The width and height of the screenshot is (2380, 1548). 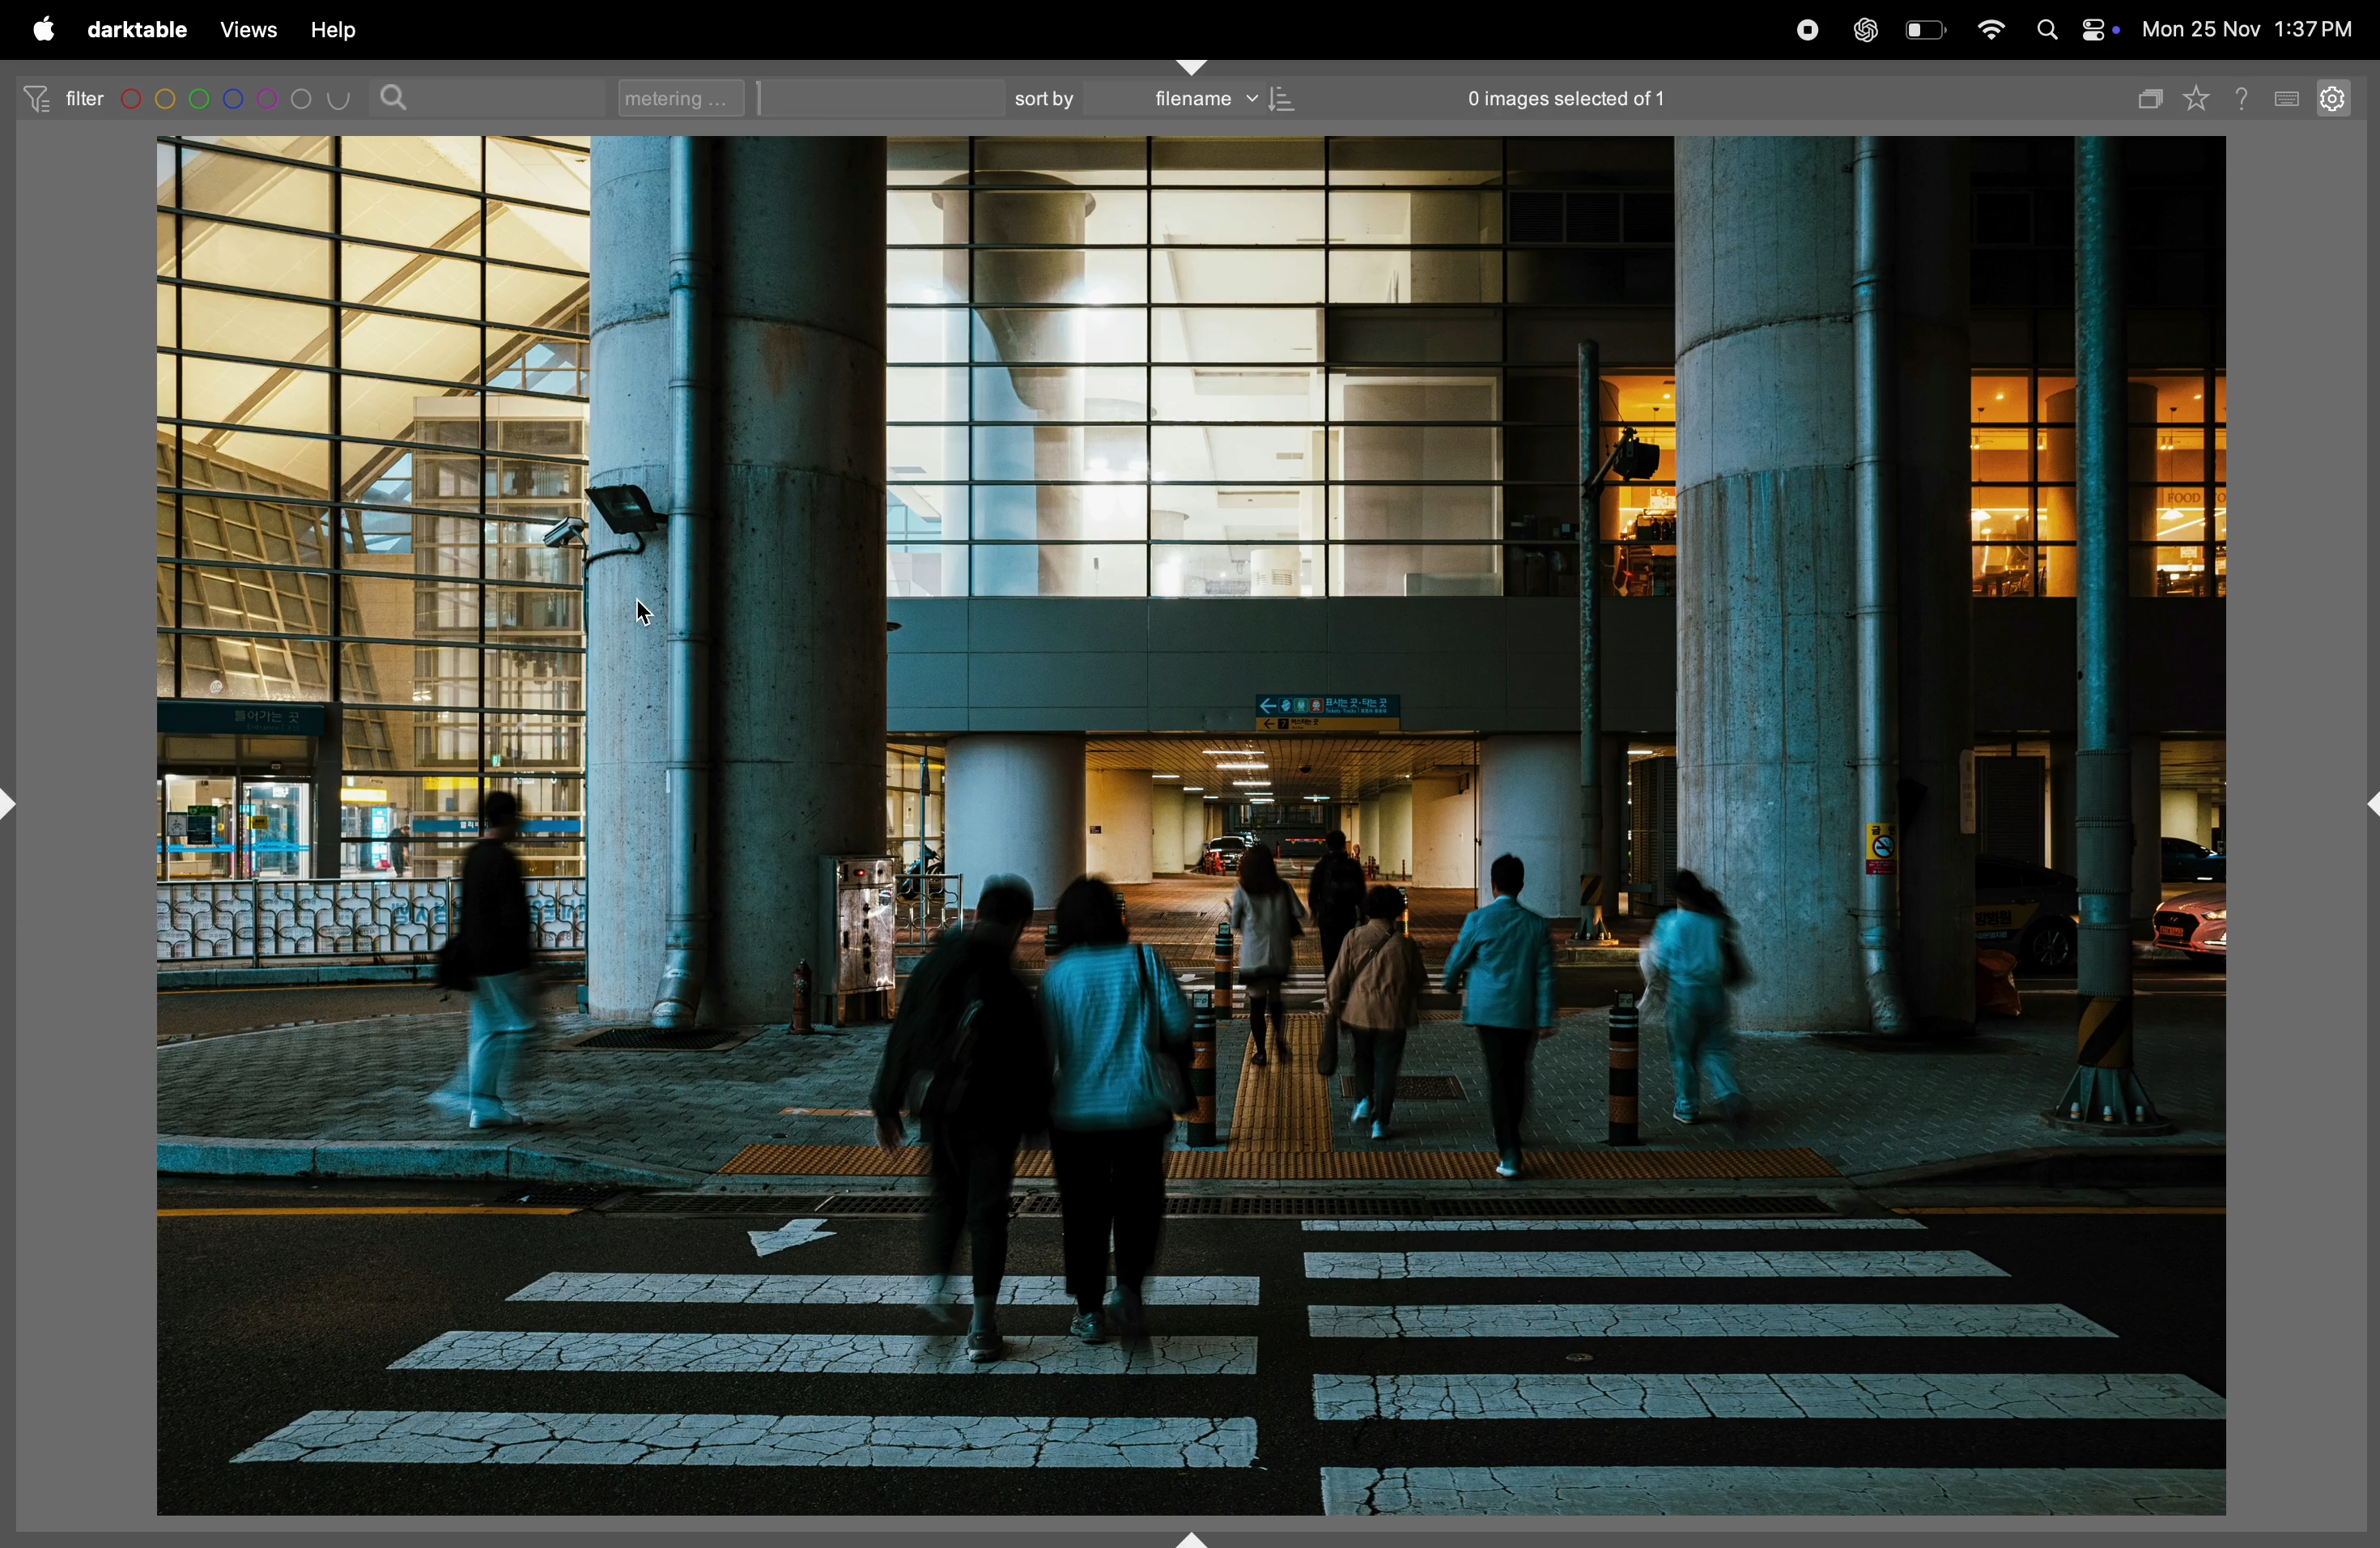 I want to click on keyboard, so click(x=2290, y=96).